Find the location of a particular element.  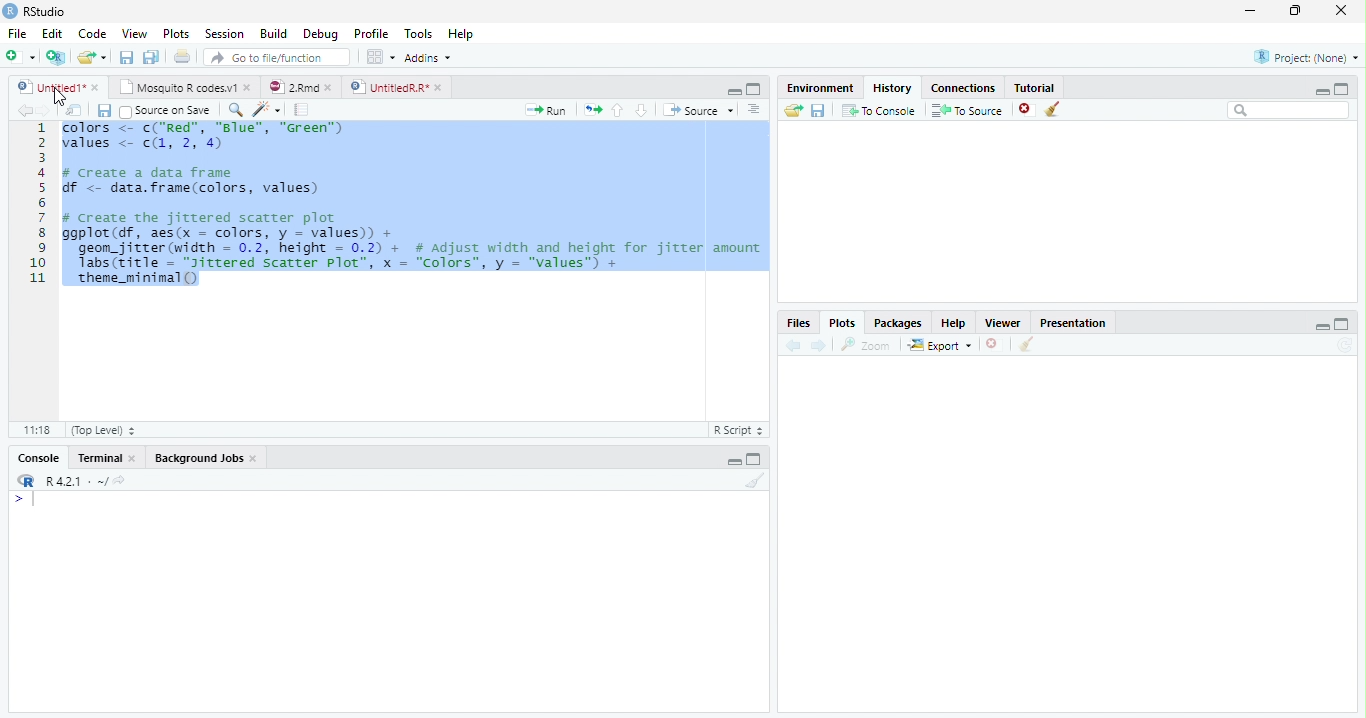

2.Rmd is located at coordinates (291, 87).